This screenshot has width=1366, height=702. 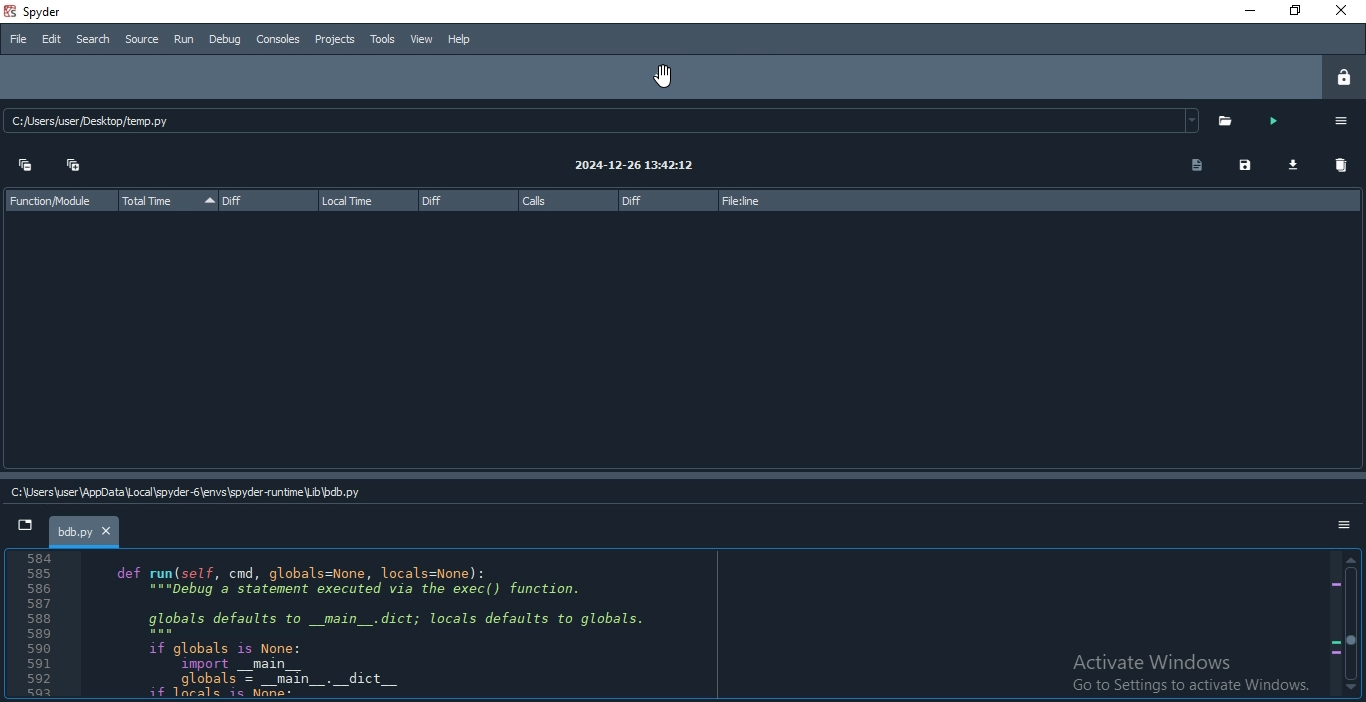 I want to click on Help, so click(x=458, y=38).